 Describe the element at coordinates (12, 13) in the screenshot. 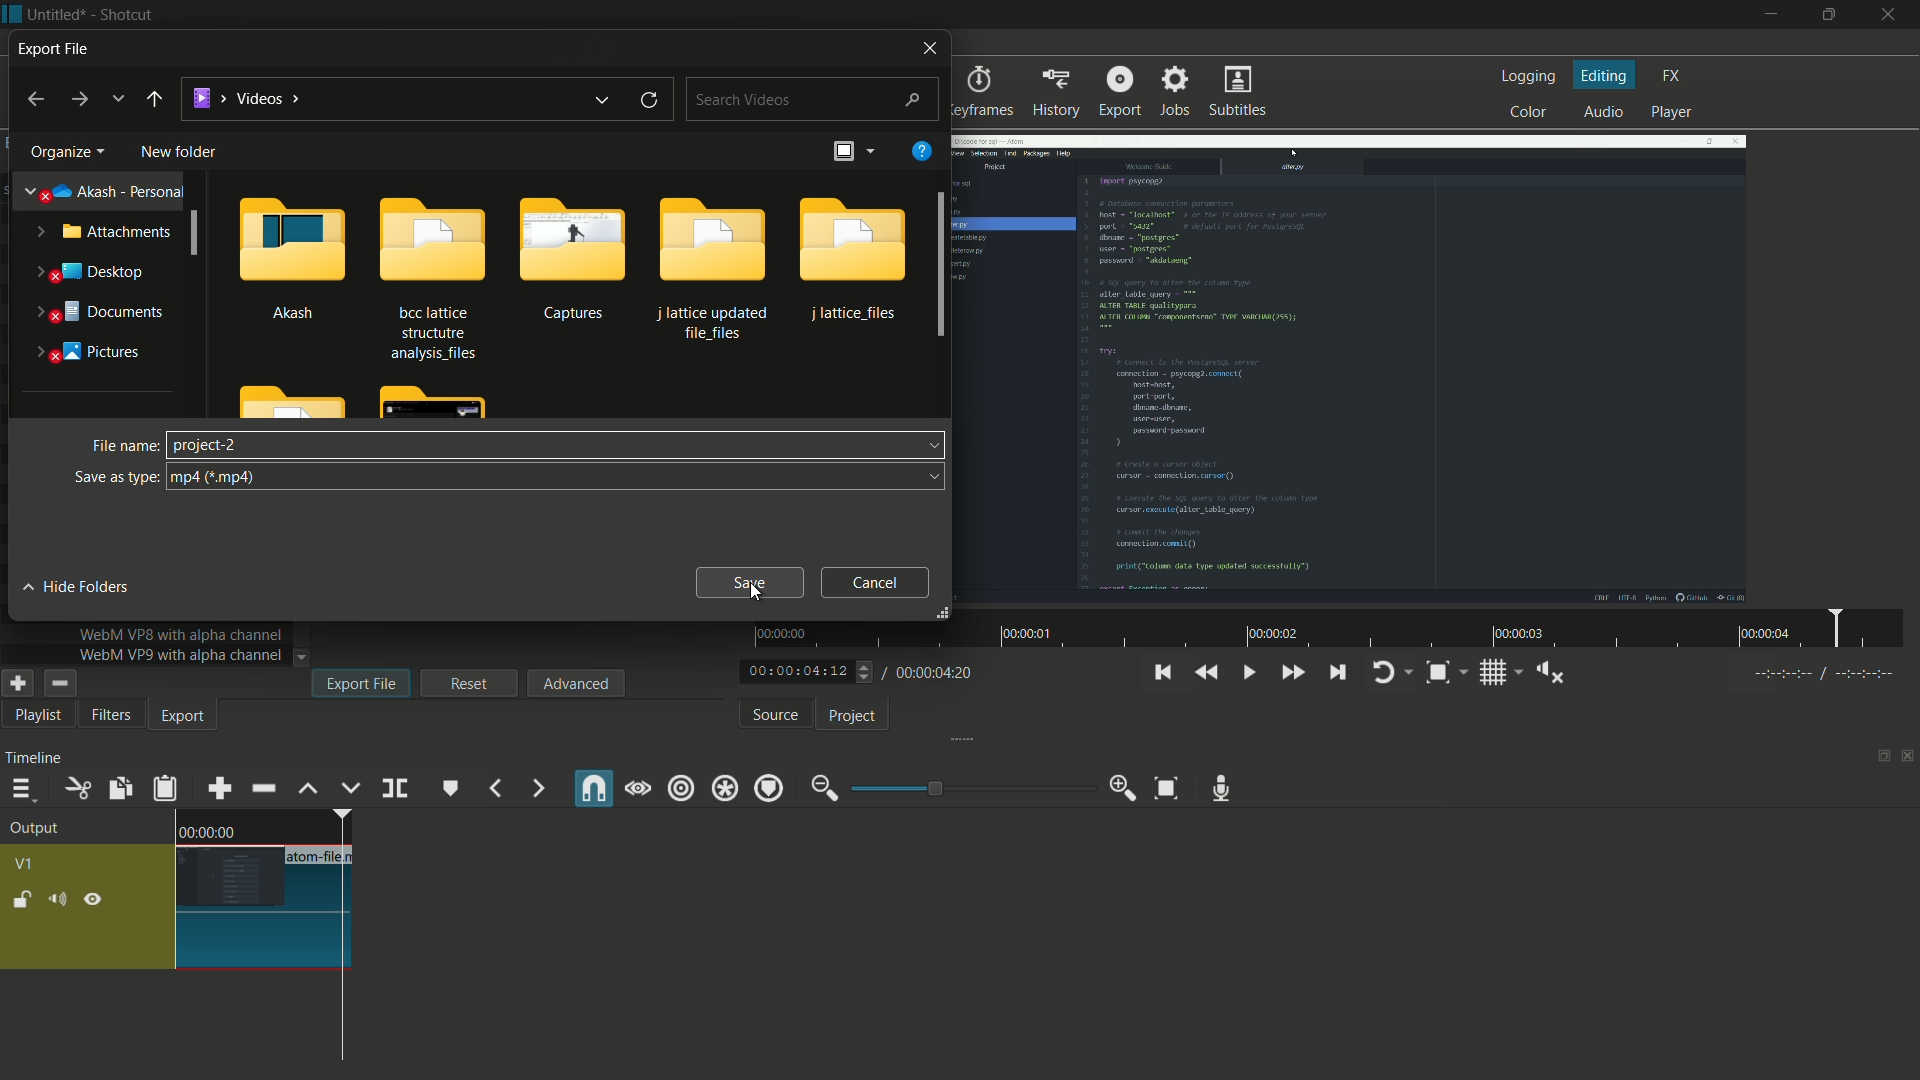

I see `app icon` at that location.